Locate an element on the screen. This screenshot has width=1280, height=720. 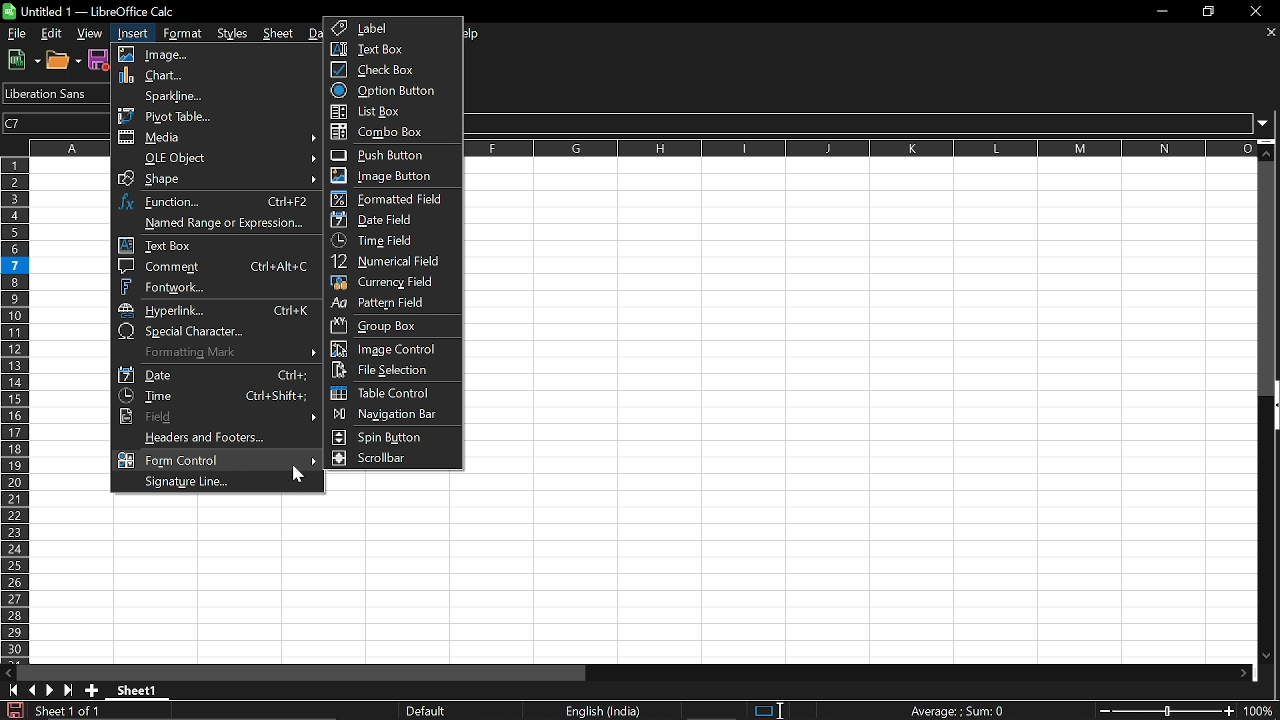
Time is located at coordinates (217, 396).